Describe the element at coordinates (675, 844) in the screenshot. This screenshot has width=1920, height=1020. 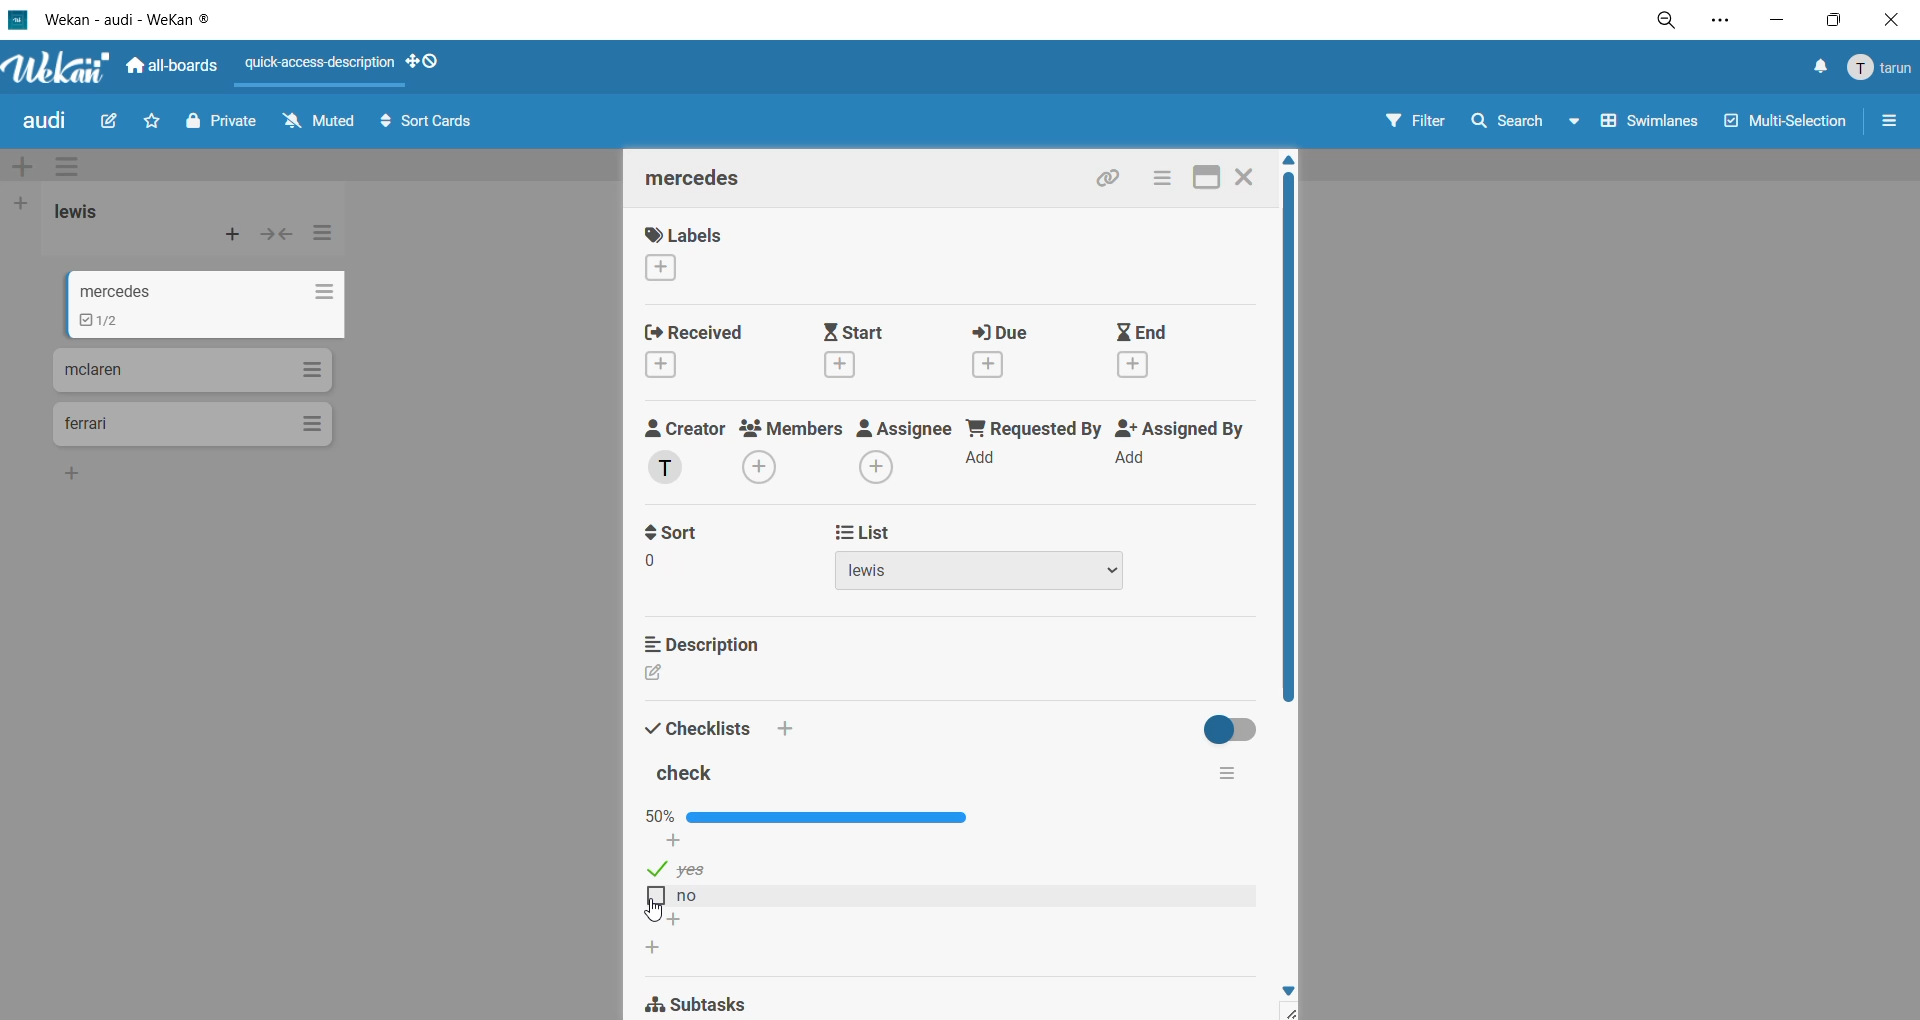
I see `add` at that location.